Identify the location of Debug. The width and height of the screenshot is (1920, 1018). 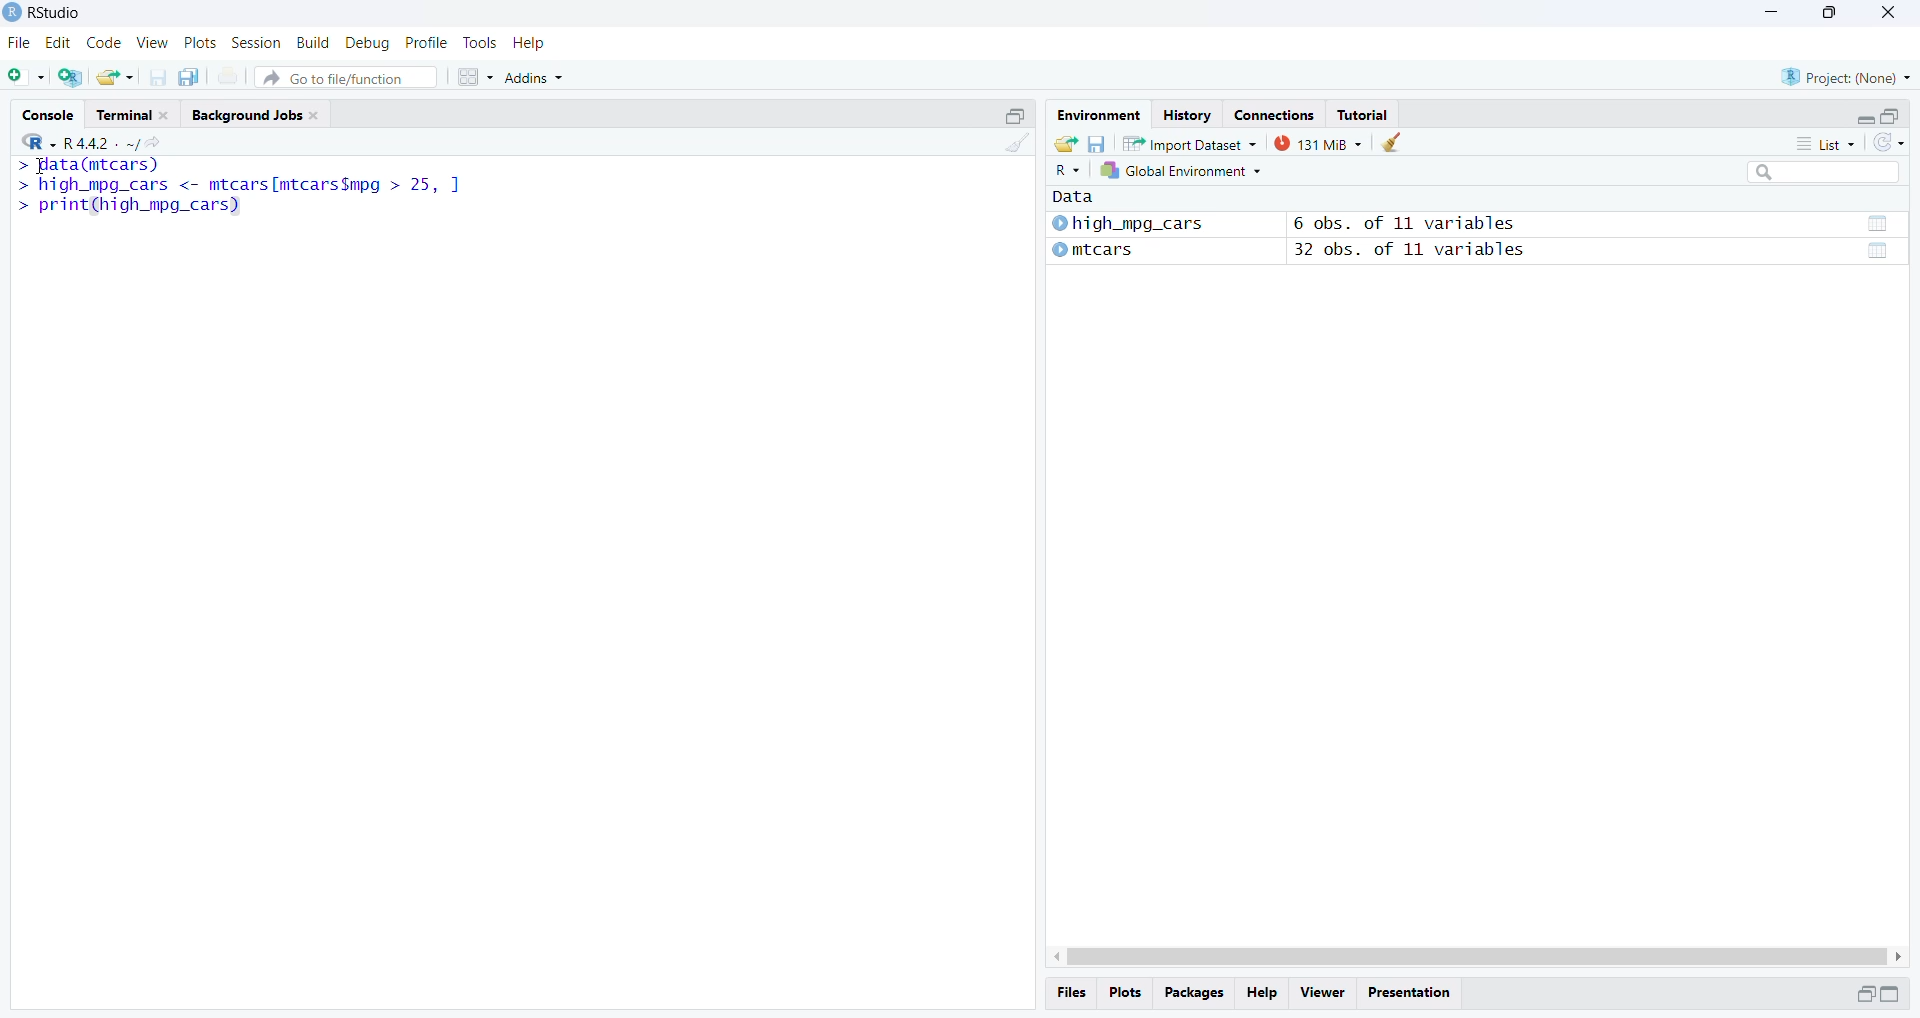
(369, 43).